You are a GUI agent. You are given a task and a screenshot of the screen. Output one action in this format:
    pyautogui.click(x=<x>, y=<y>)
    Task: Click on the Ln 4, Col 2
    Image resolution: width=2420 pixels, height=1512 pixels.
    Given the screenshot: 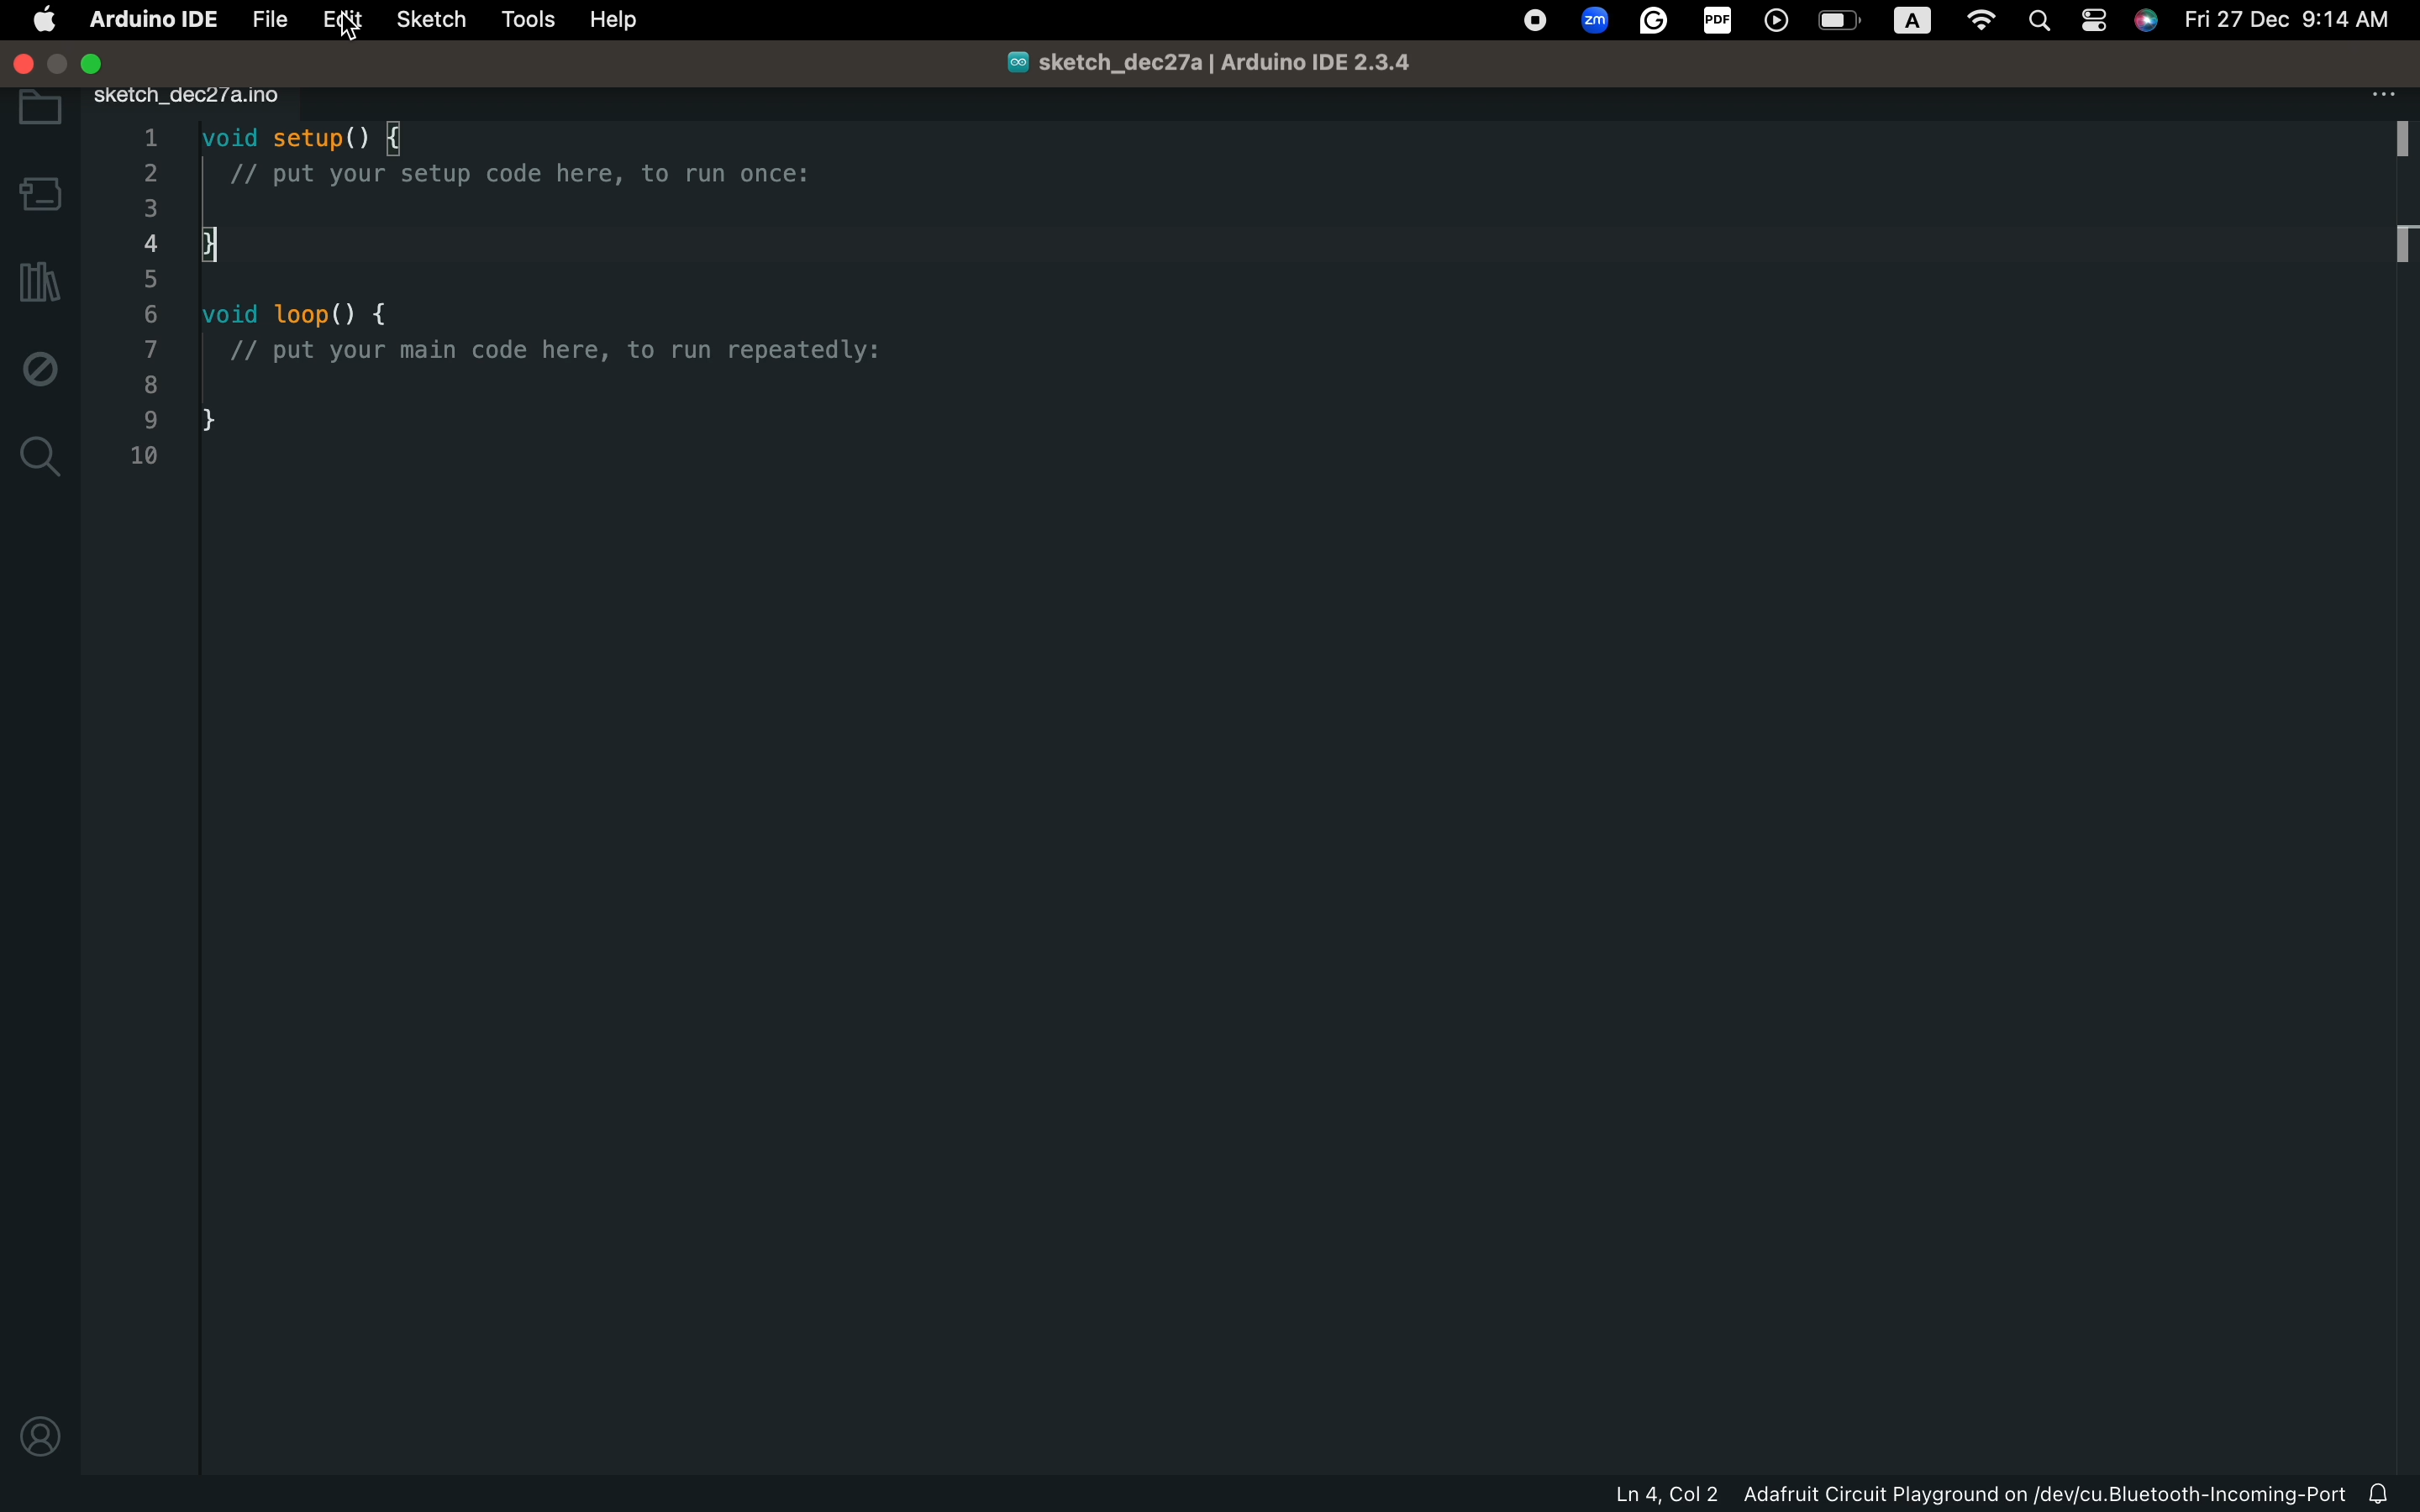 What is the action you would take?
    pyautogui.click(x=1663, y=1495)
    